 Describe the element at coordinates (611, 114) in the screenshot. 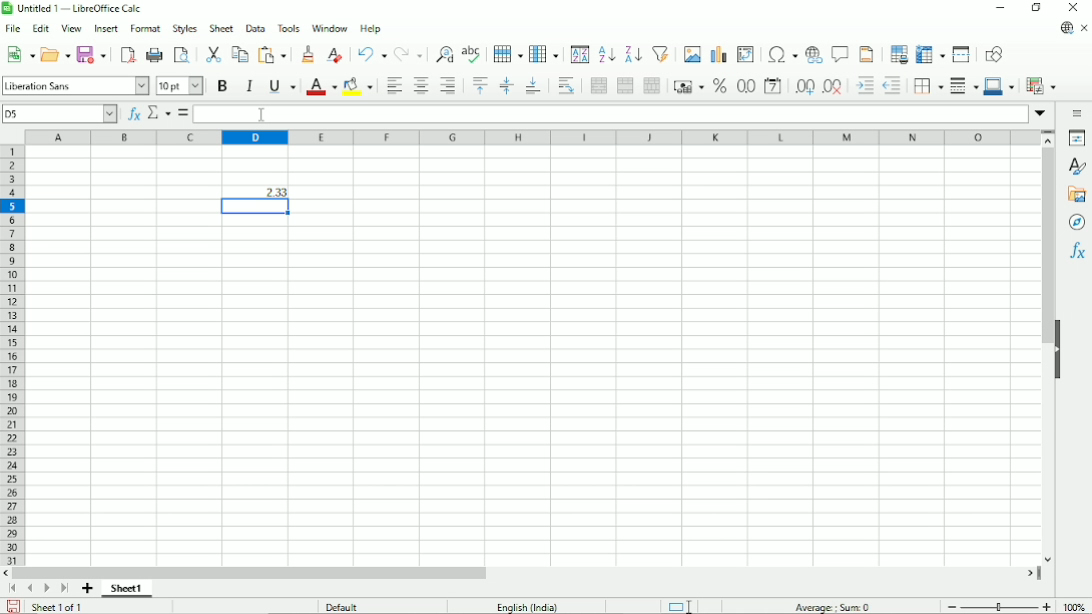

I see `Input line` at that location.